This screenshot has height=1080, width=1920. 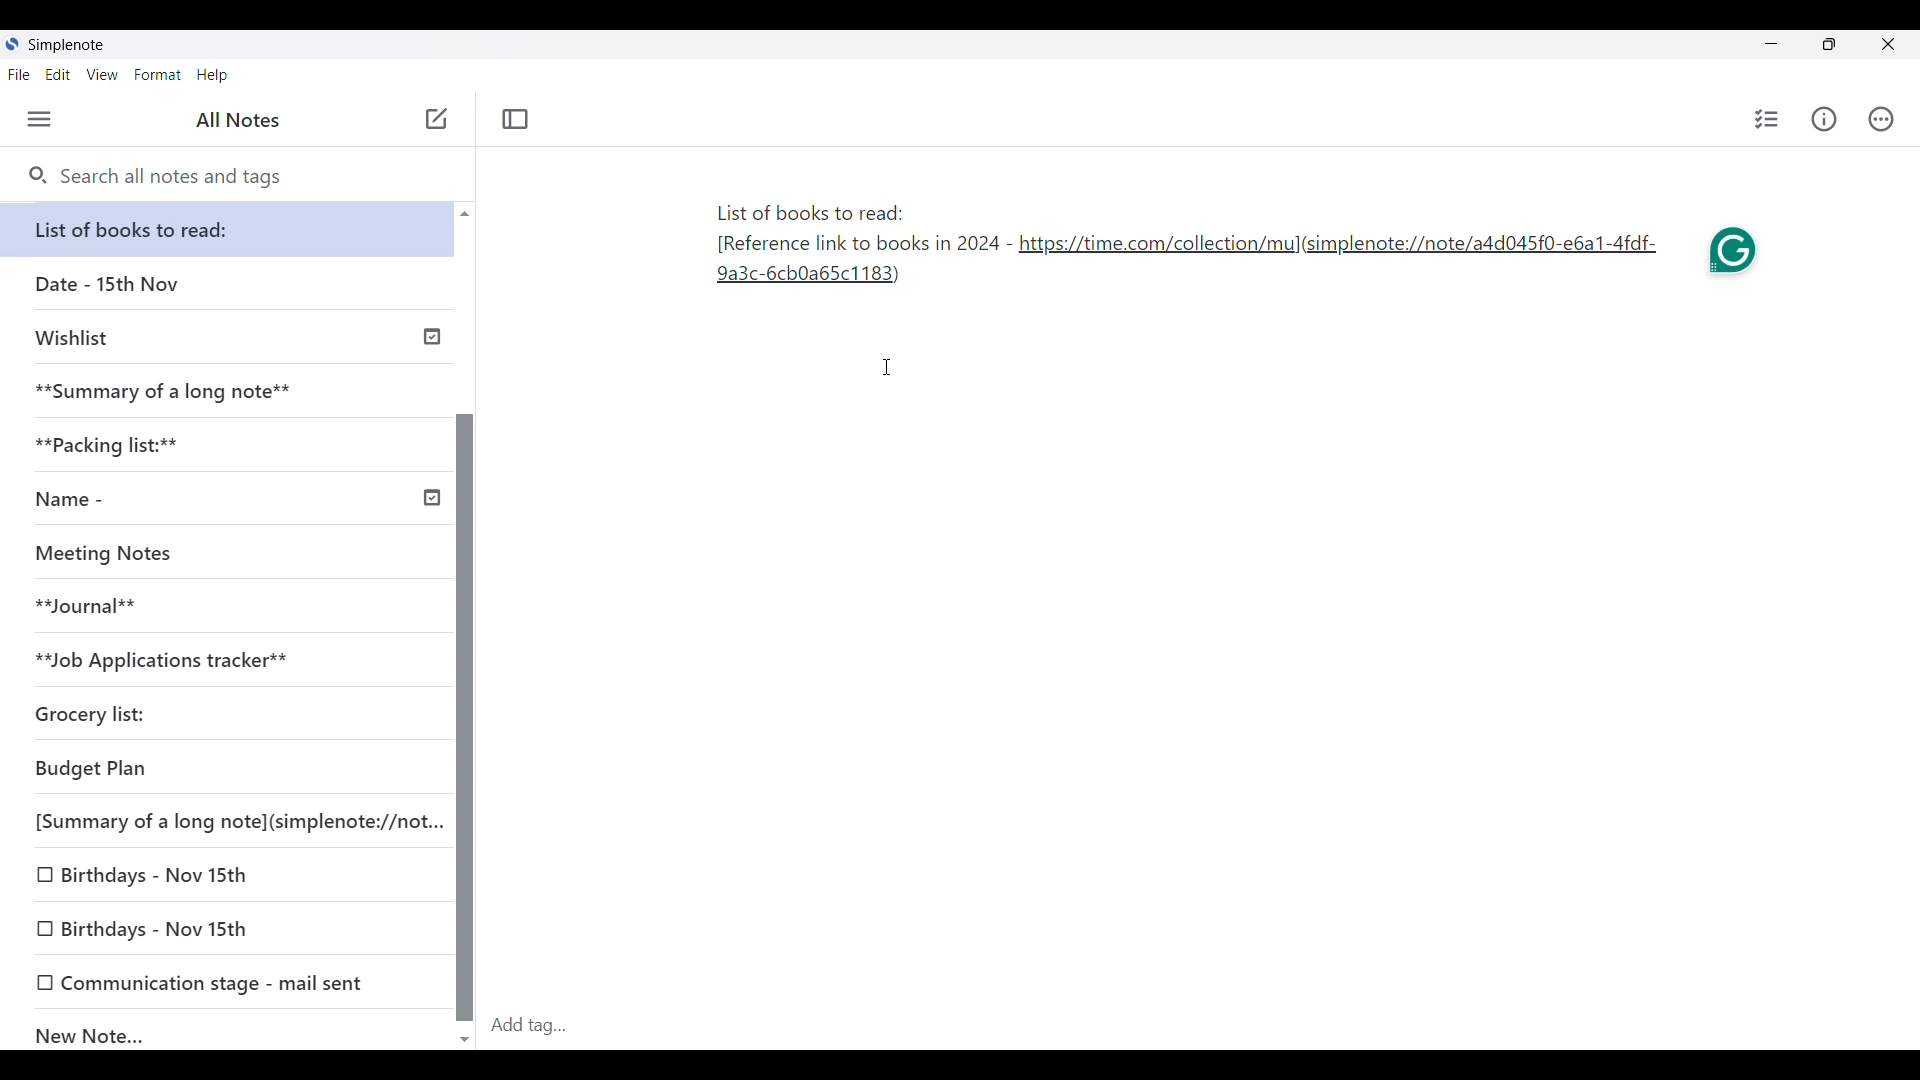 I want to click on Add tag..., so click(x=541, y=1025).